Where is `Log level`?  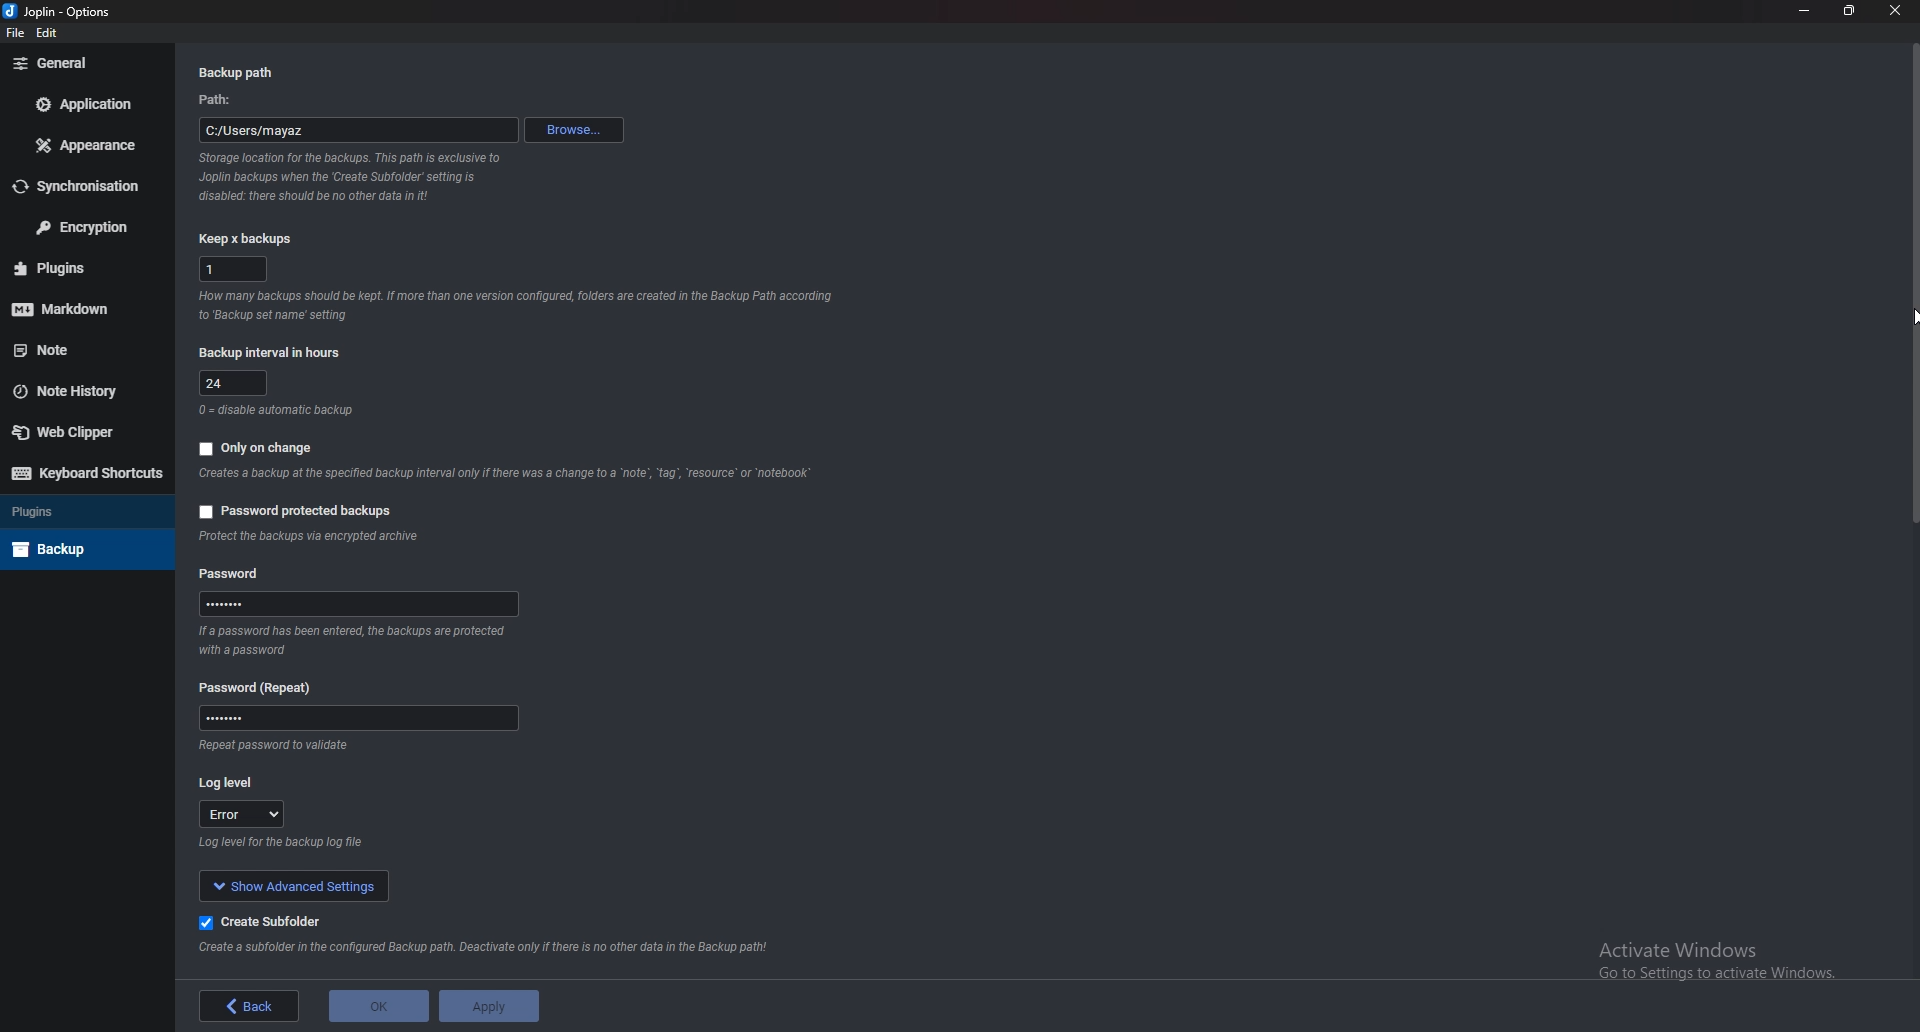
Log level is located at coordinates (236, 784).